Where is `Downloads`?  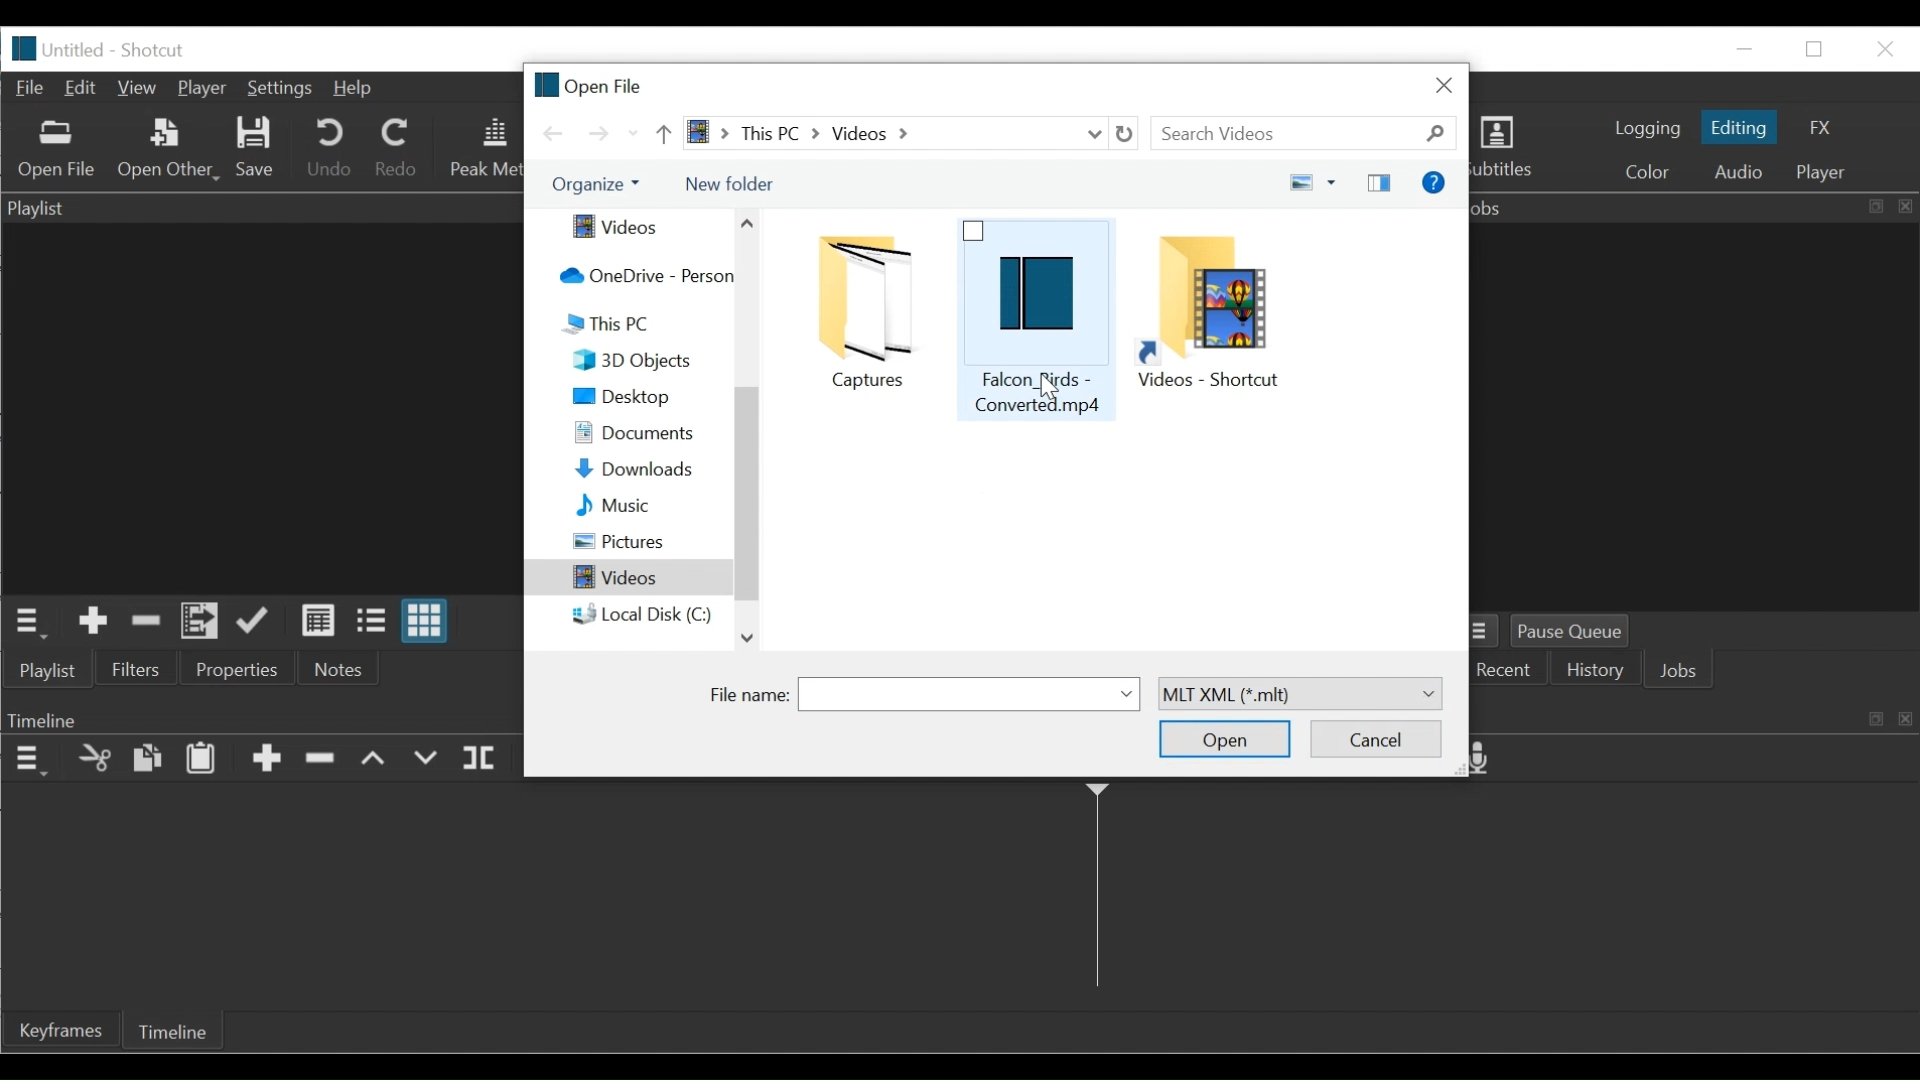 Downloads is located at coordinates (647, 469).